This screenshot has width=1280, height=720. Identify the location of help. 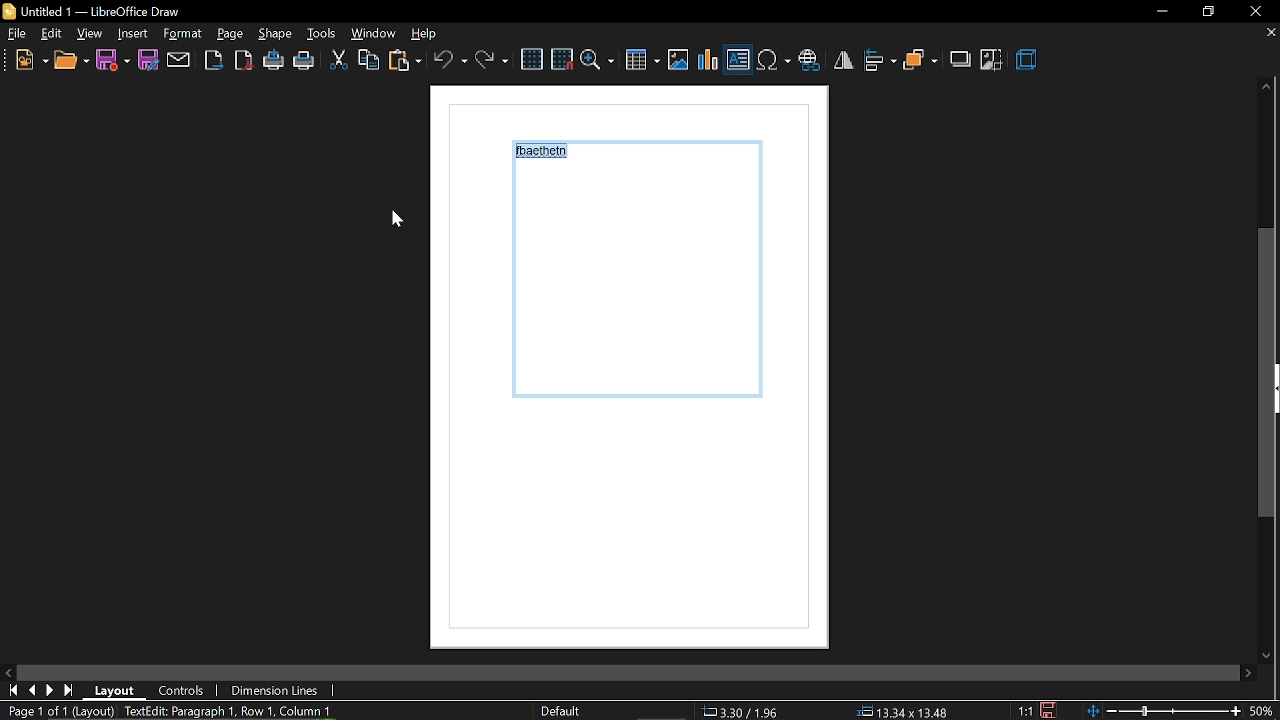
(431, 33).